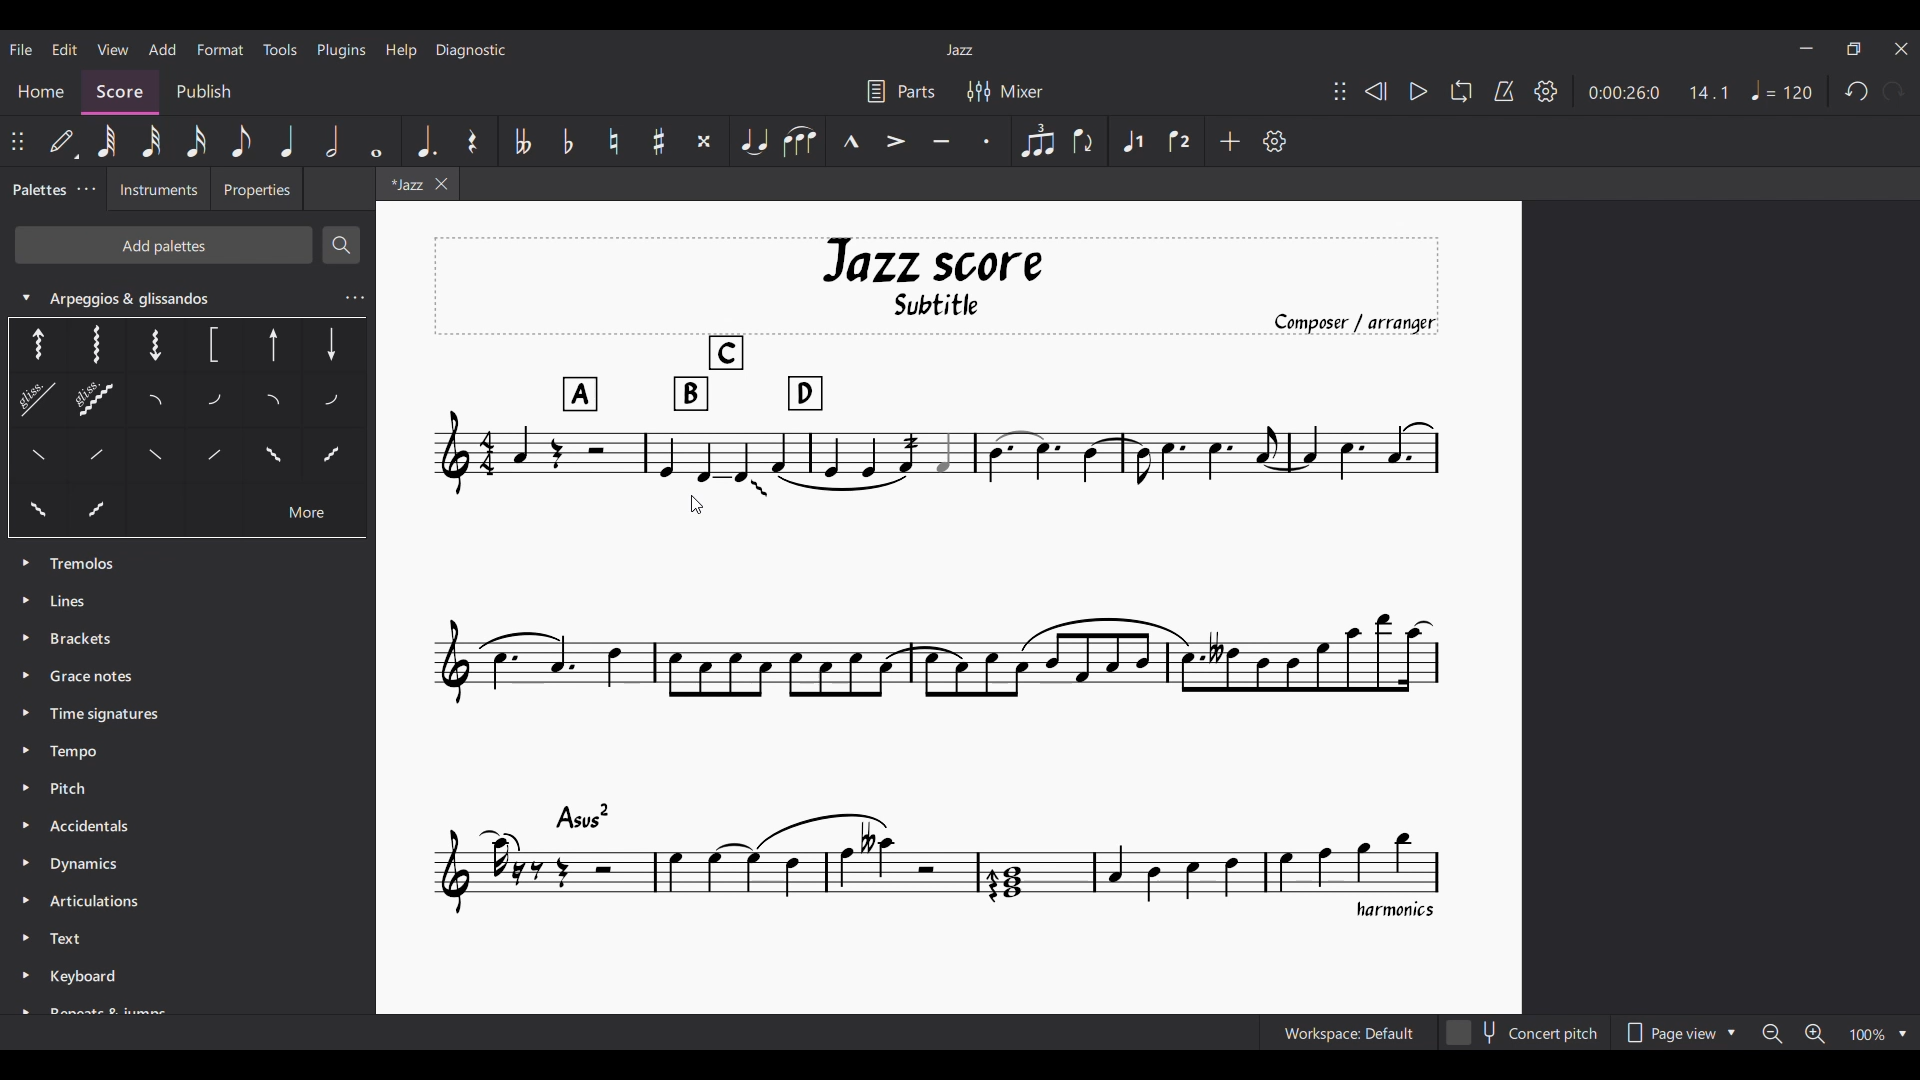 This screenshot has height=1080, width=1920. What do you see at coordinates (704, 141) in the screenshot?
I see `Toggle double sharp` at bounding box center [704, 141].